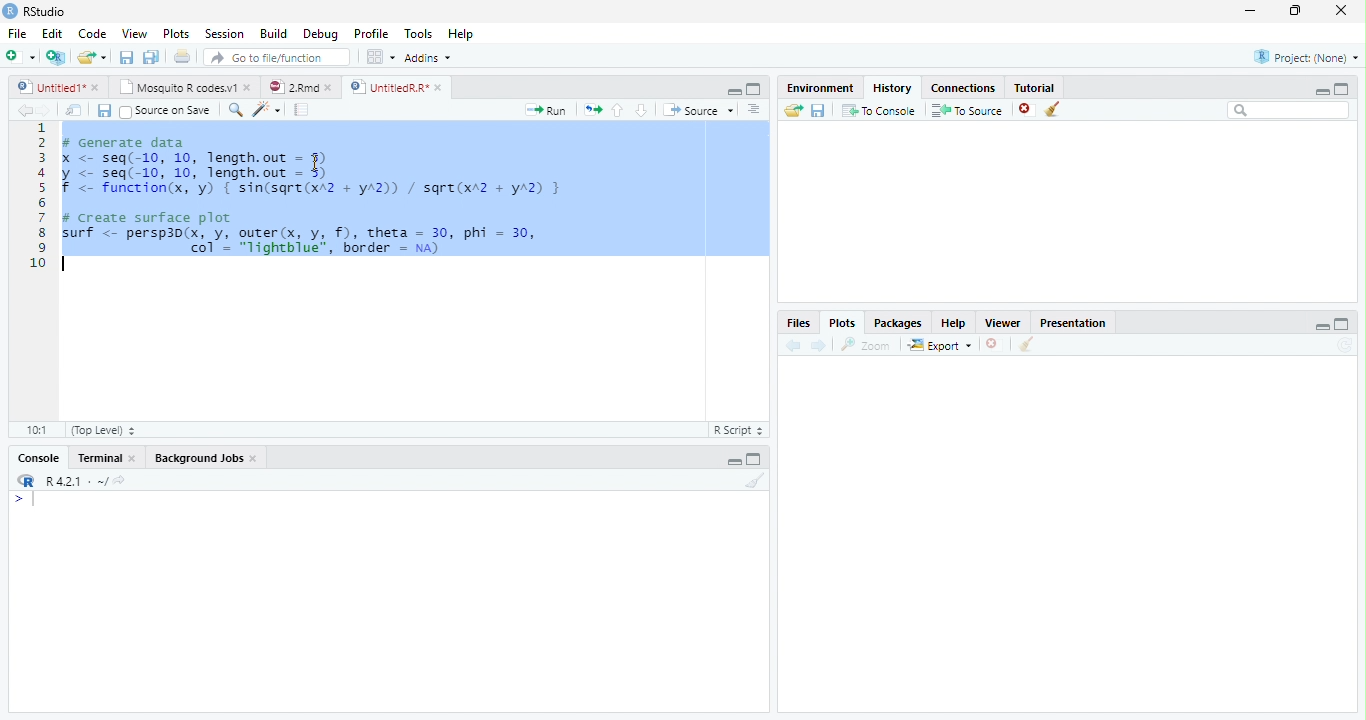 The height and width of the screenshot is (720, 1366). Describe the element at coordinates (104, 57) in the screenshot. I see `Open recent files` at that location.